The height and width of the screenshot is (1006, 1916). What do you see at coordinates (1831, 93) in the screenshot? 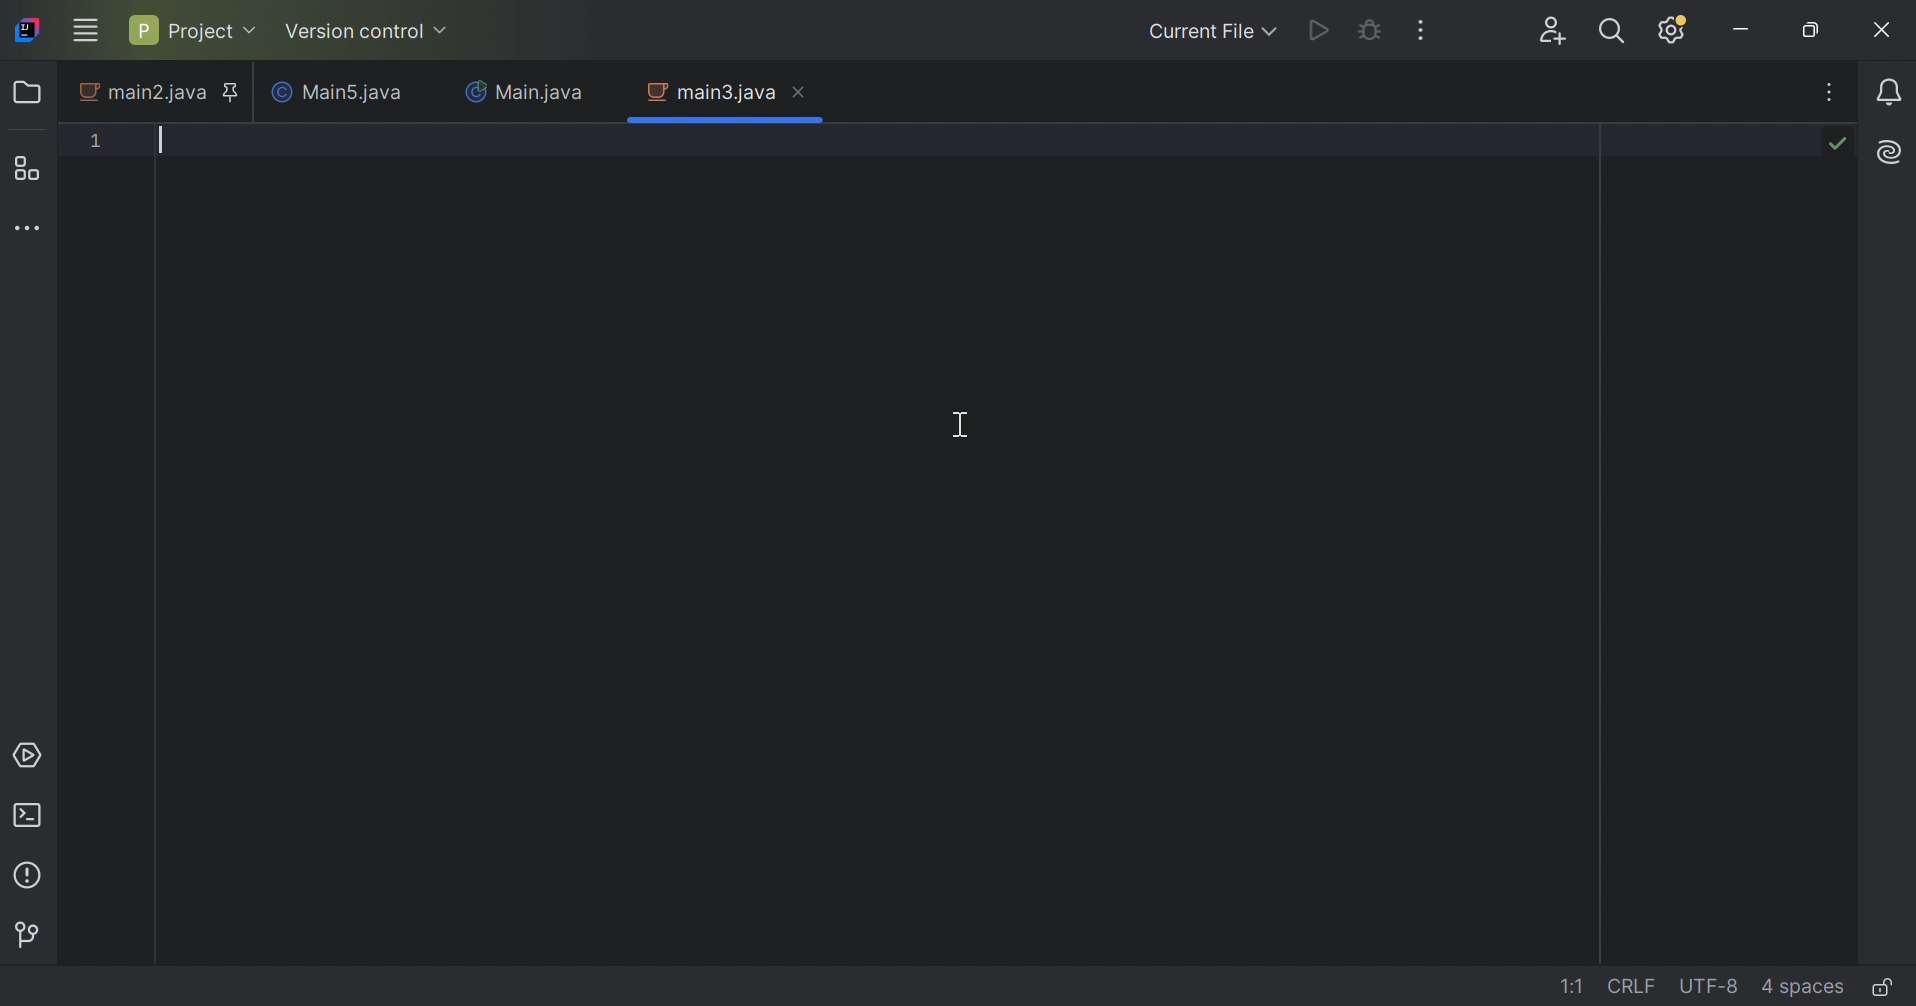
I see `Recent files, tab actions, and more` at bounding box center [1831, 93].